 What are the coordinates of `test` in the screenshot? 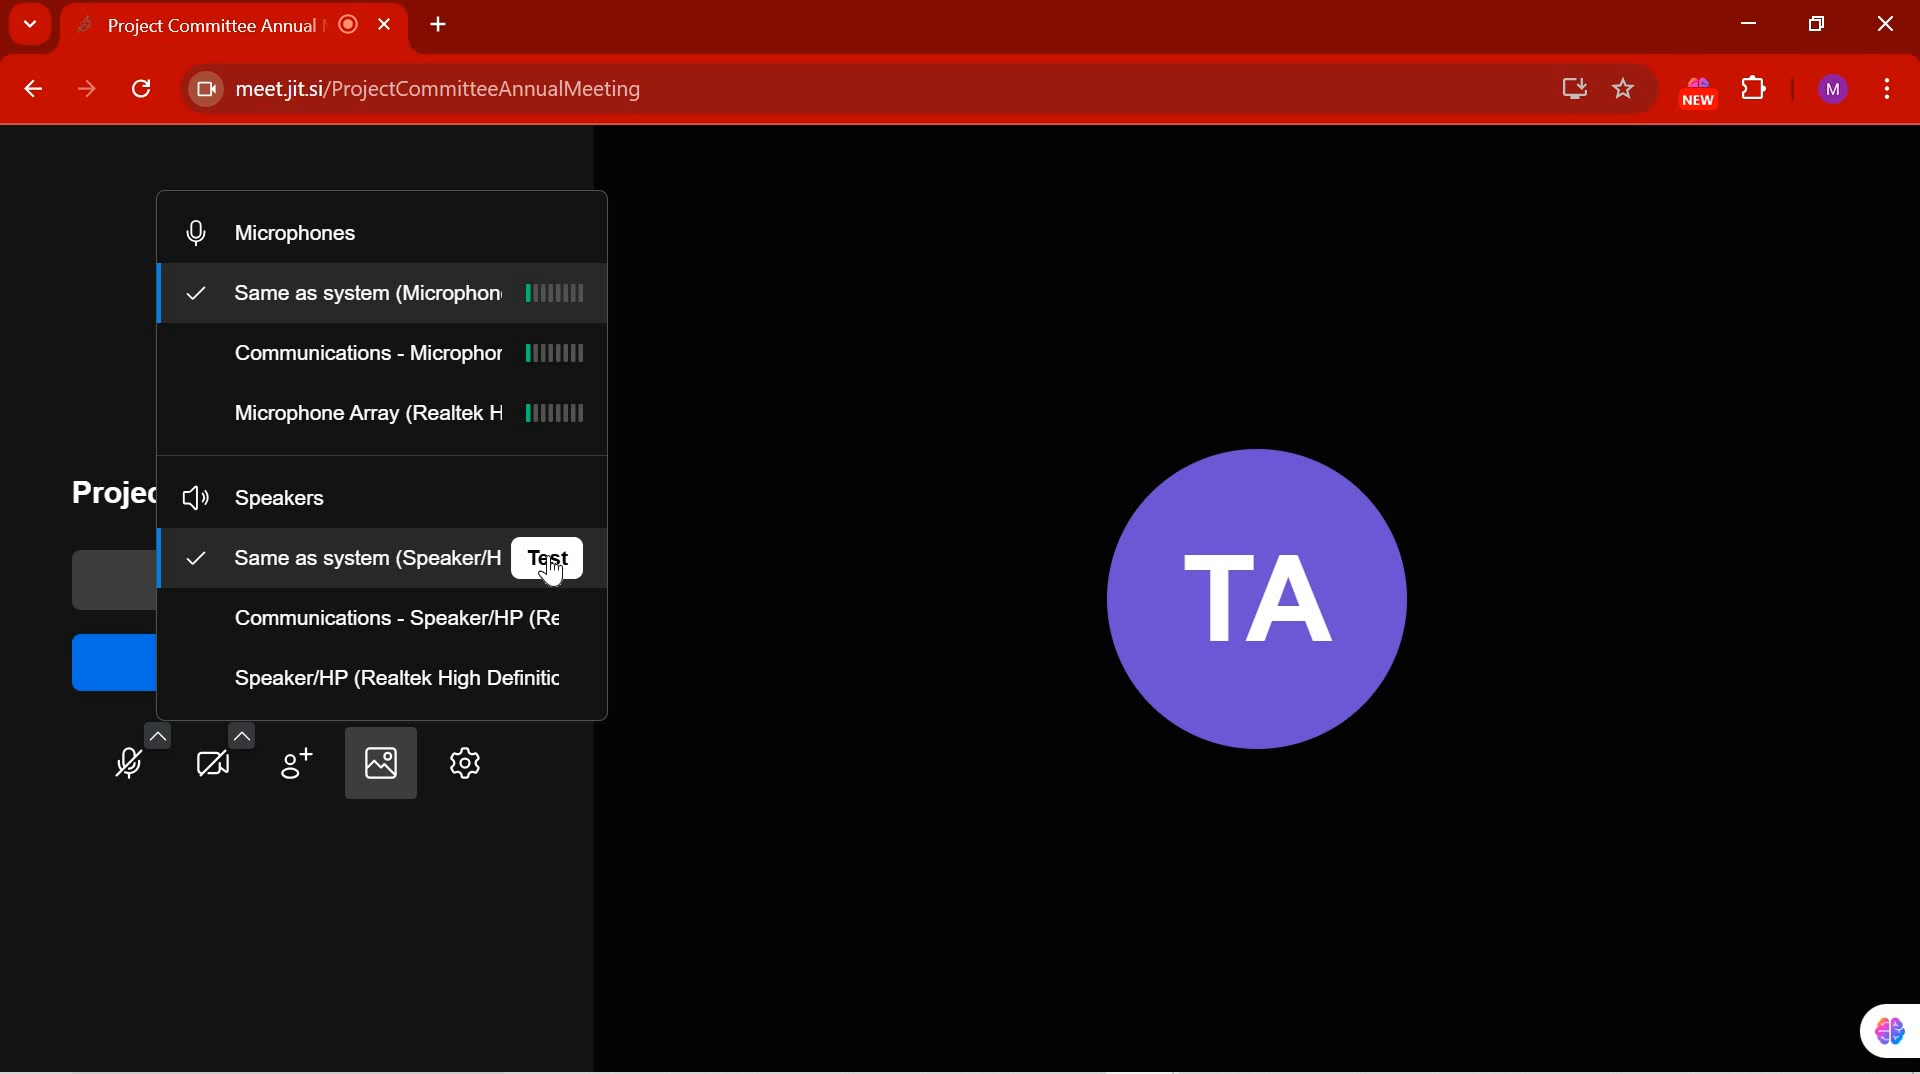 It's located at (552, 555).